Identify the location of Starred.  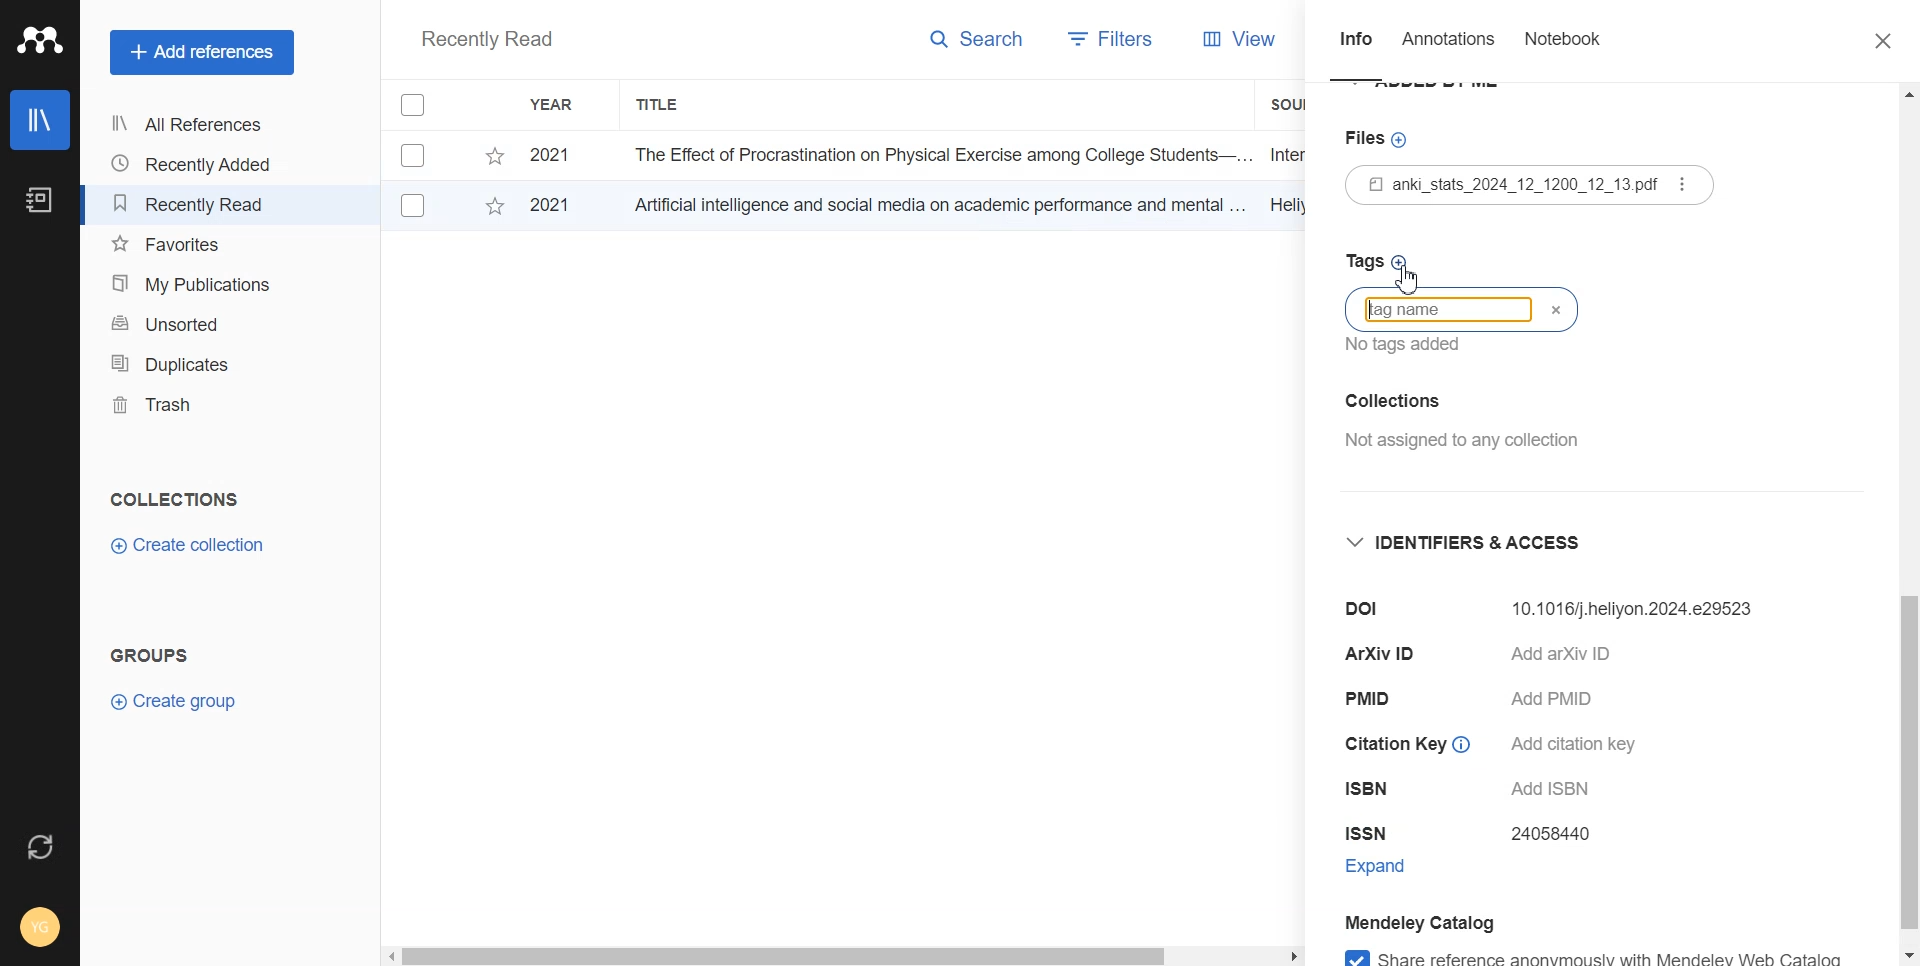
(494, 156).